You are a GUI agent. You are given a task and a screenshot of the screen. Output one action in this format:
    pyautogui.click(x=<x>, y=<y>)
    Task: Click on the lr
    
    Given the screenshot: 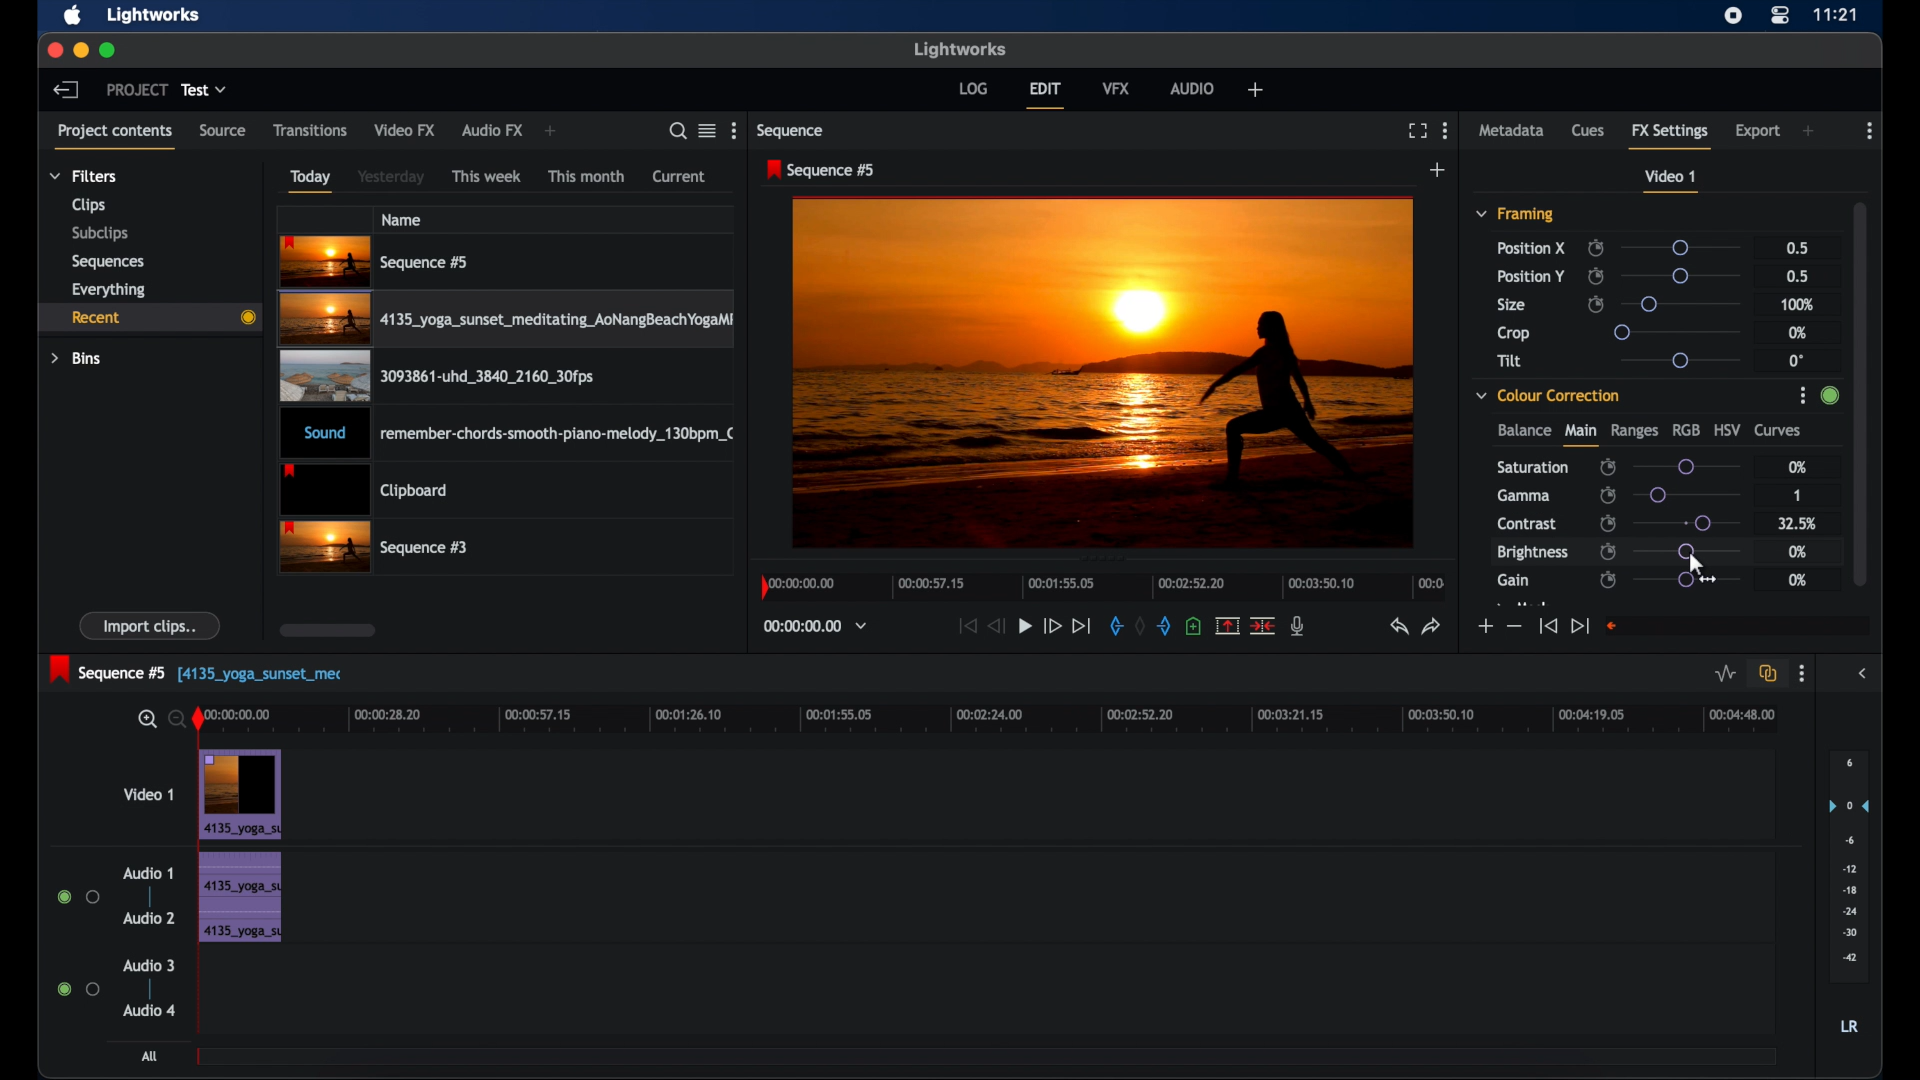 What is the action you would take?
    pyautogui.click(x=1849, y=1026)
    